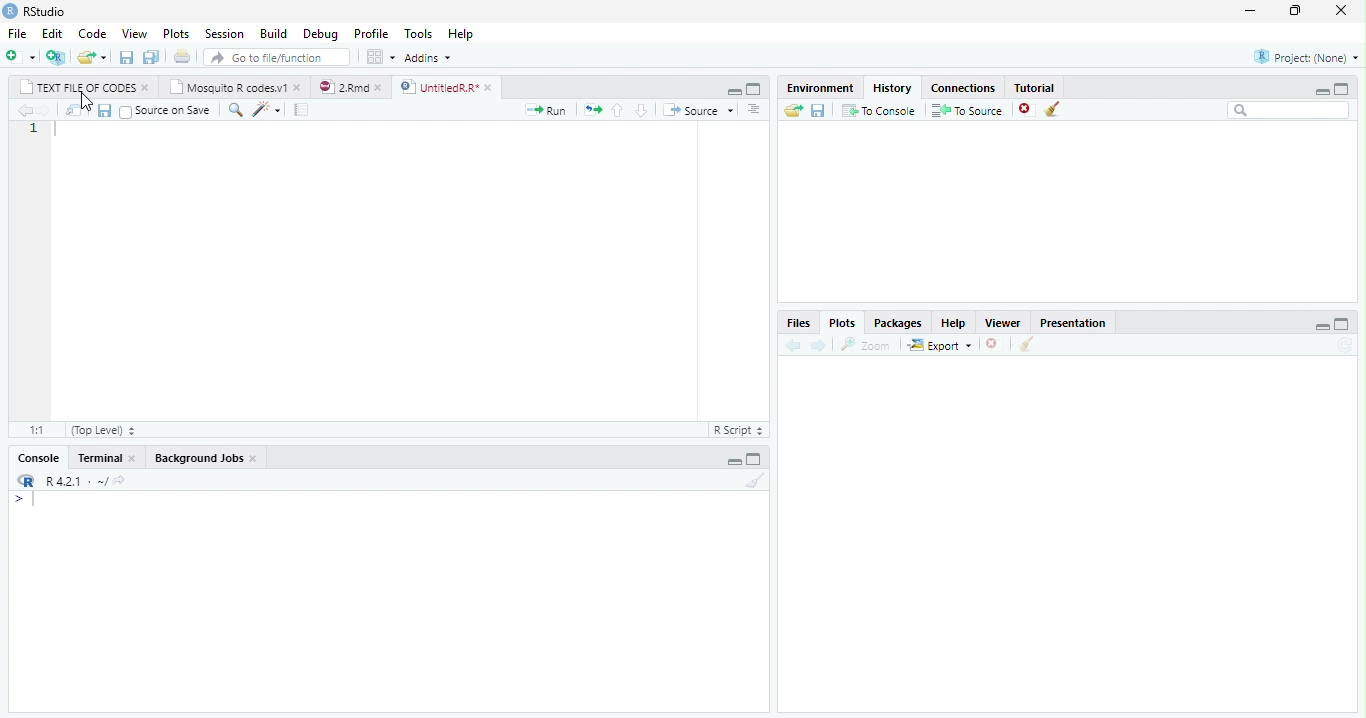 The width and height of the screenshot is (1366, 718). I want to click on close, so click(380, 88).